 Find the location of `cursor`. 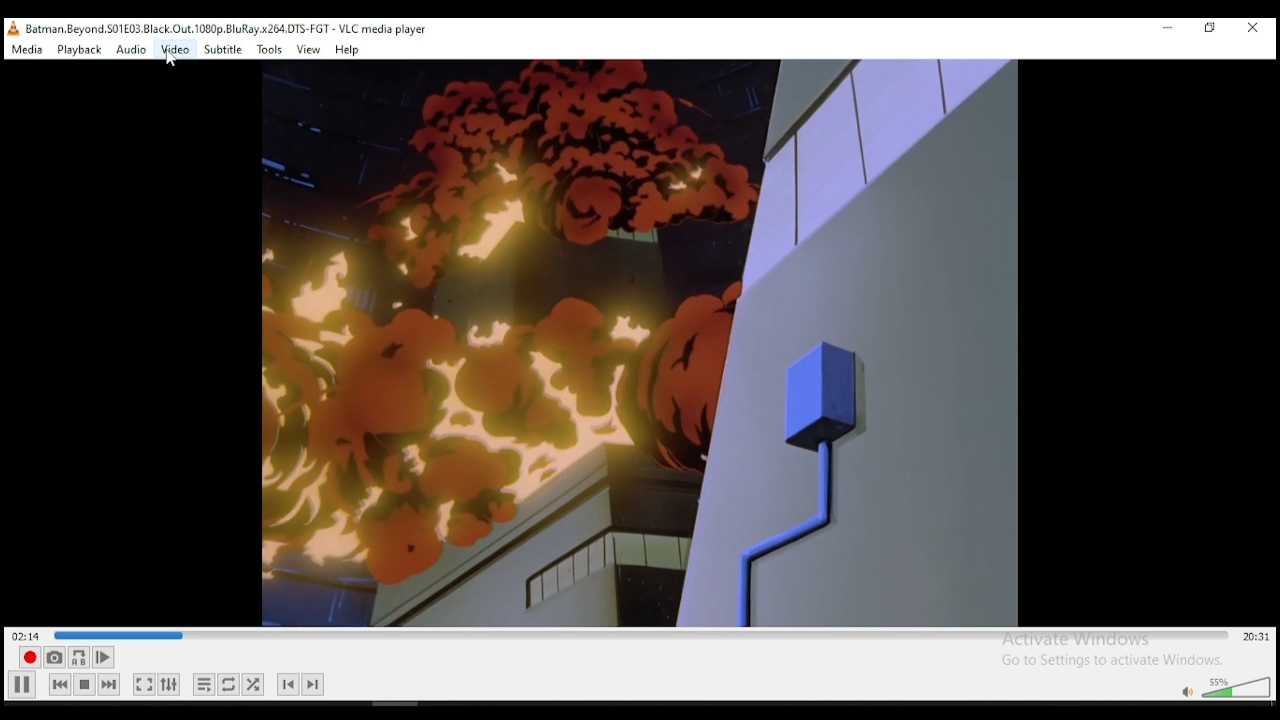

cursor is located at coordinates (175, 66).